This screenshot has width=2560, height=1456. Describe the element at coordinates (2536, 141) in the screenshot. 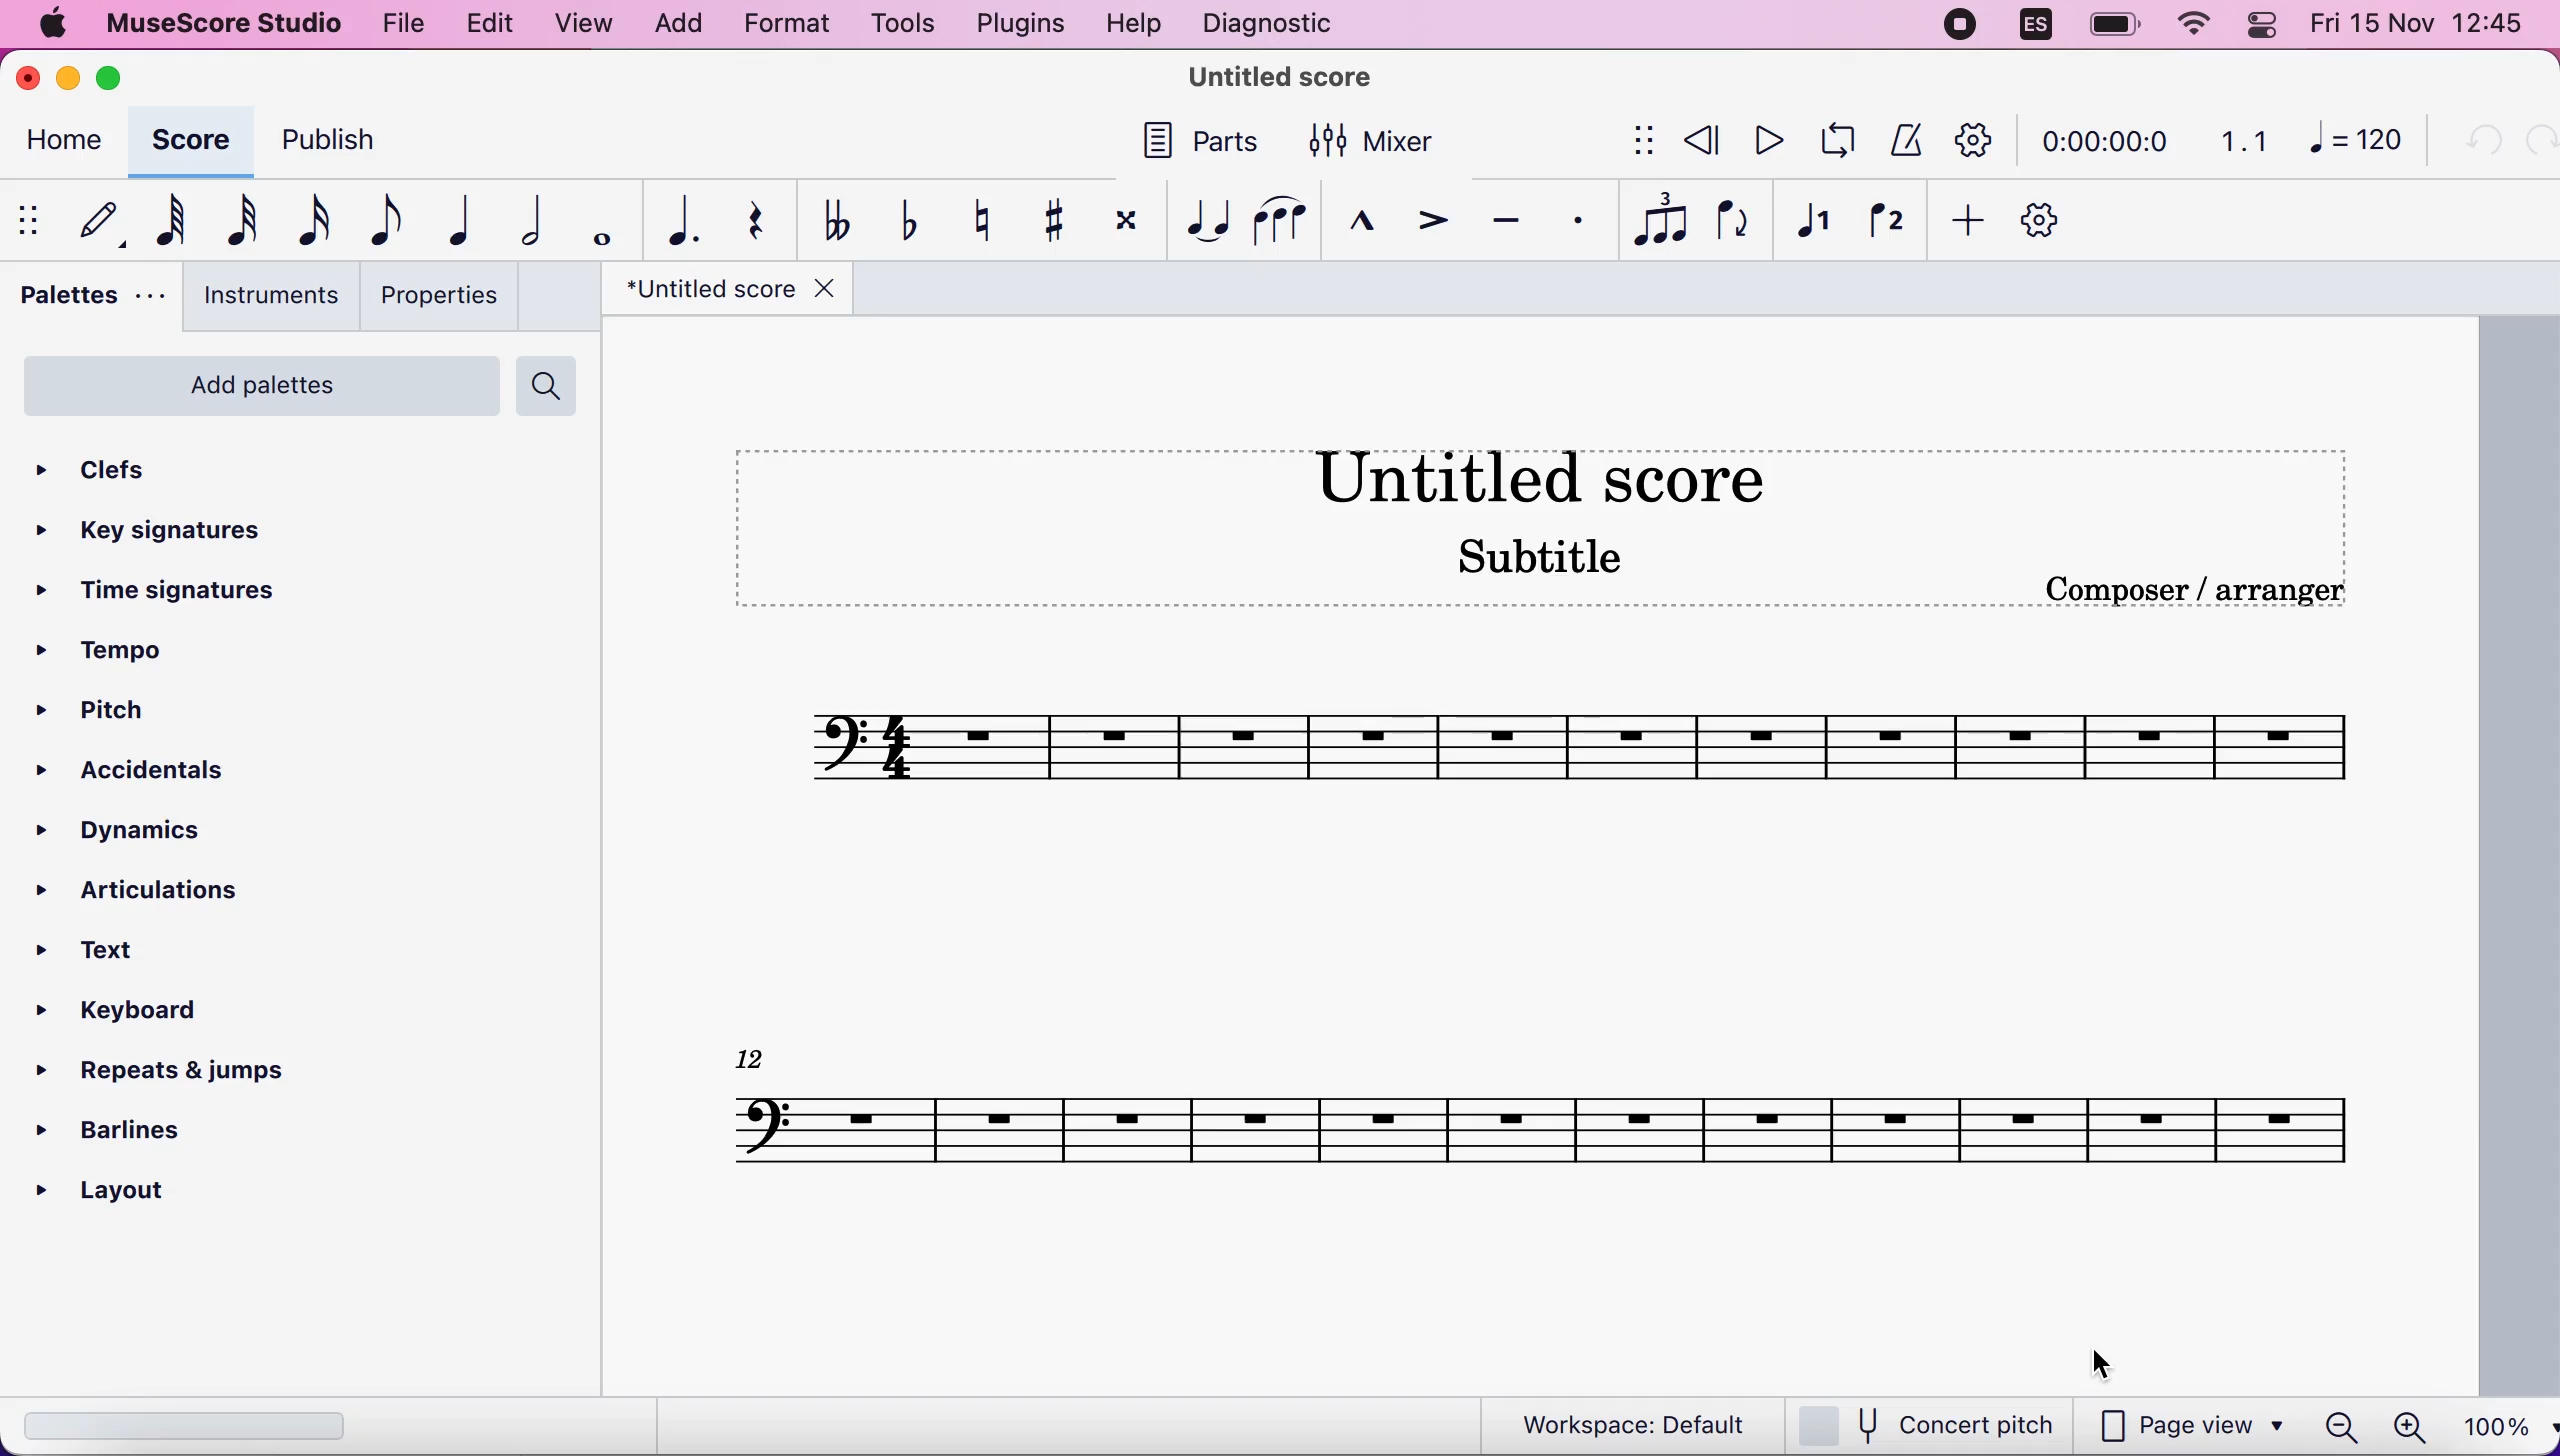

I see `redo` at that location.